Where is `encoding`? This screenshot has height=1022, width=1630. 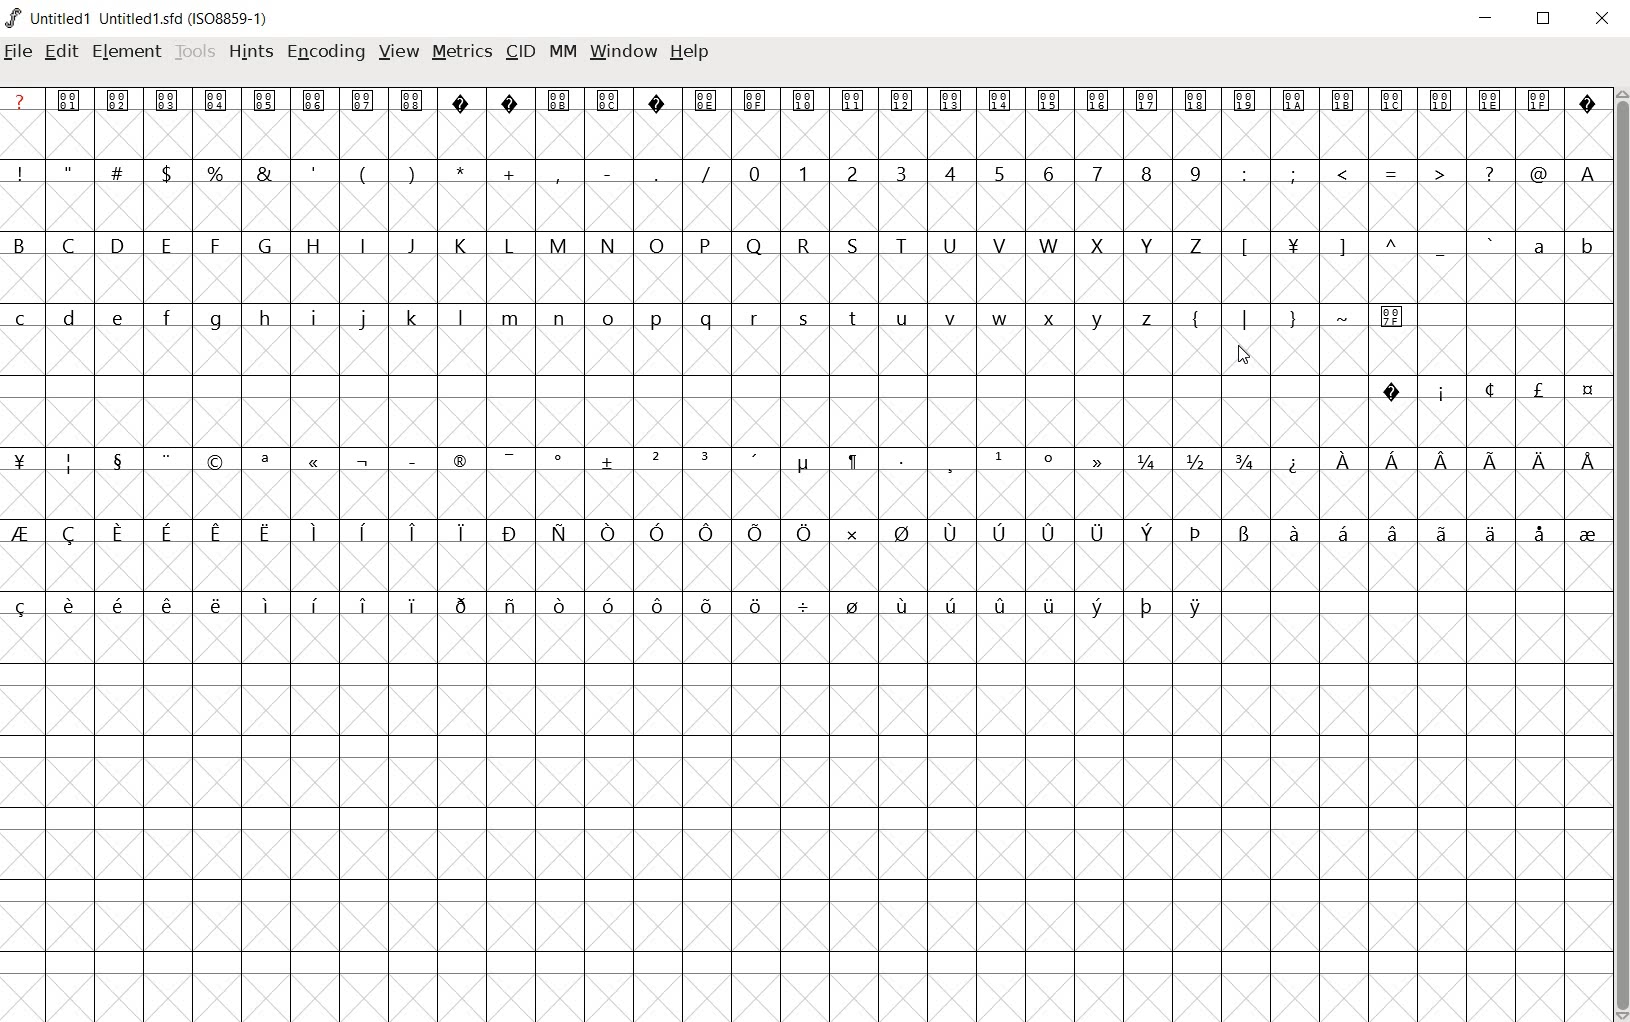
encoding is located at coordinates (327, 51).